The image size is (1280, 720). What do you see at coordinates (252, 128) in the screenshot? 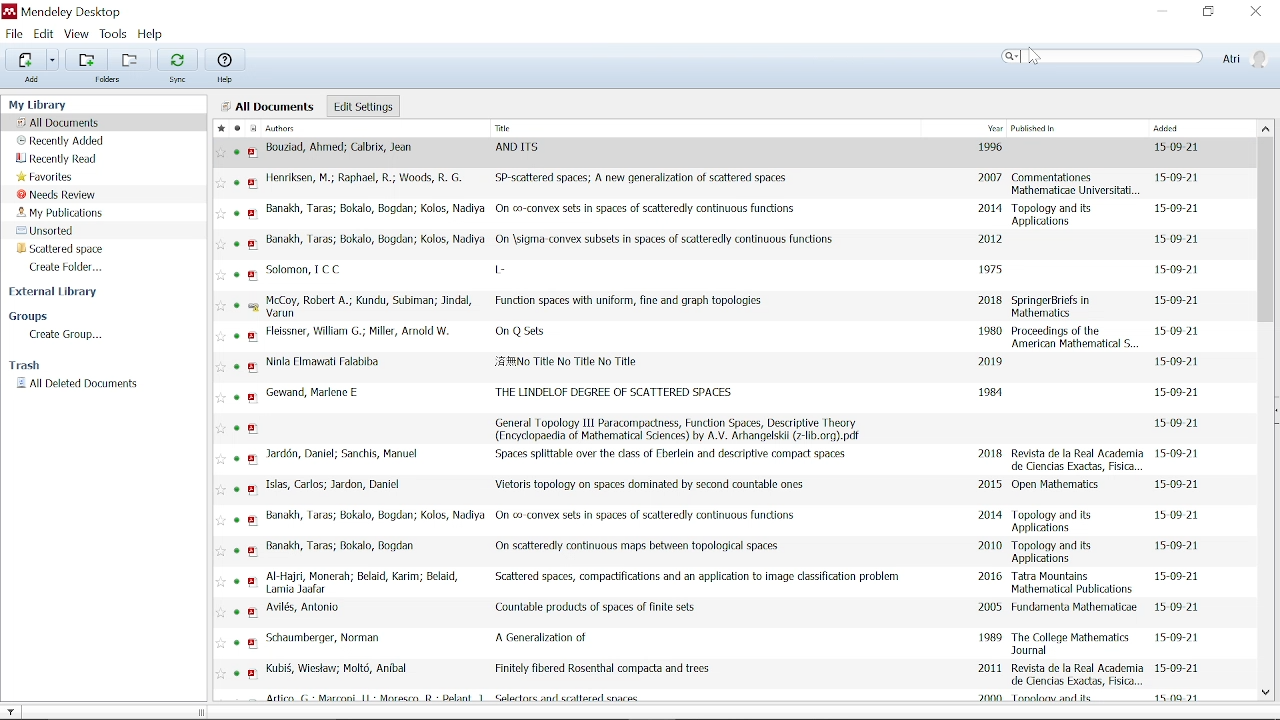
I see `Documents format` at bounding box center [252, 128].